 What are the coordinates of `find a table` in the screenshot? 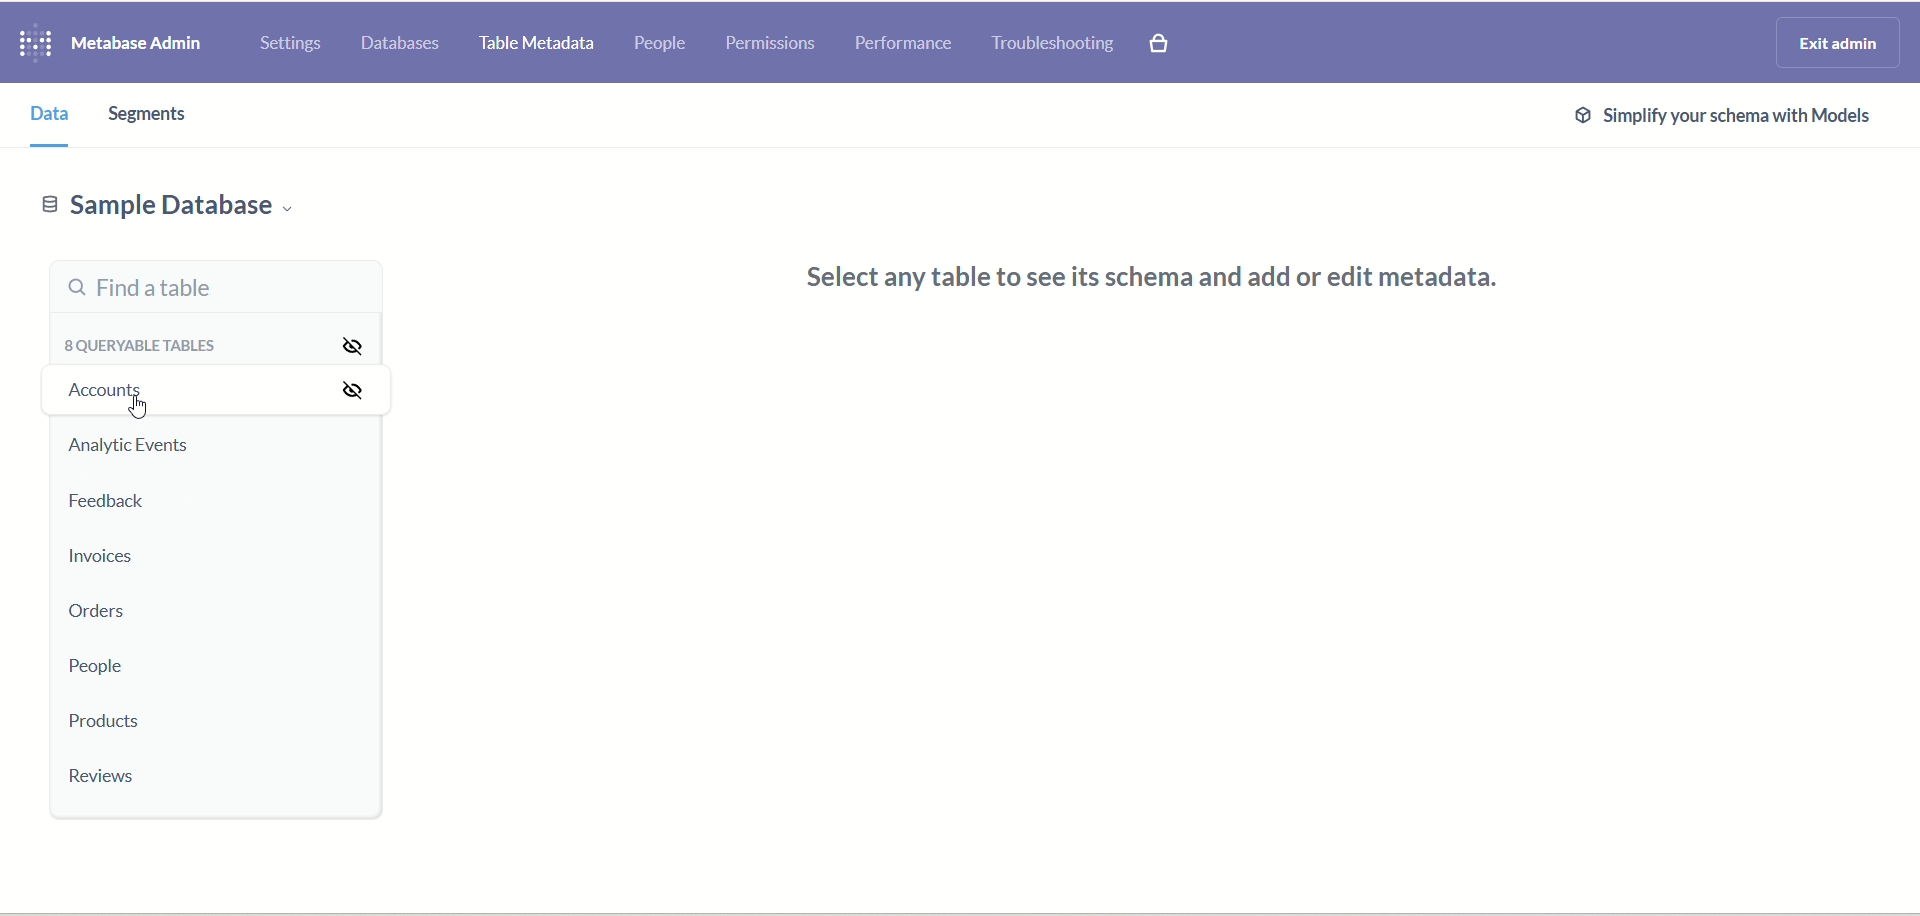 It's located at (205, 292).